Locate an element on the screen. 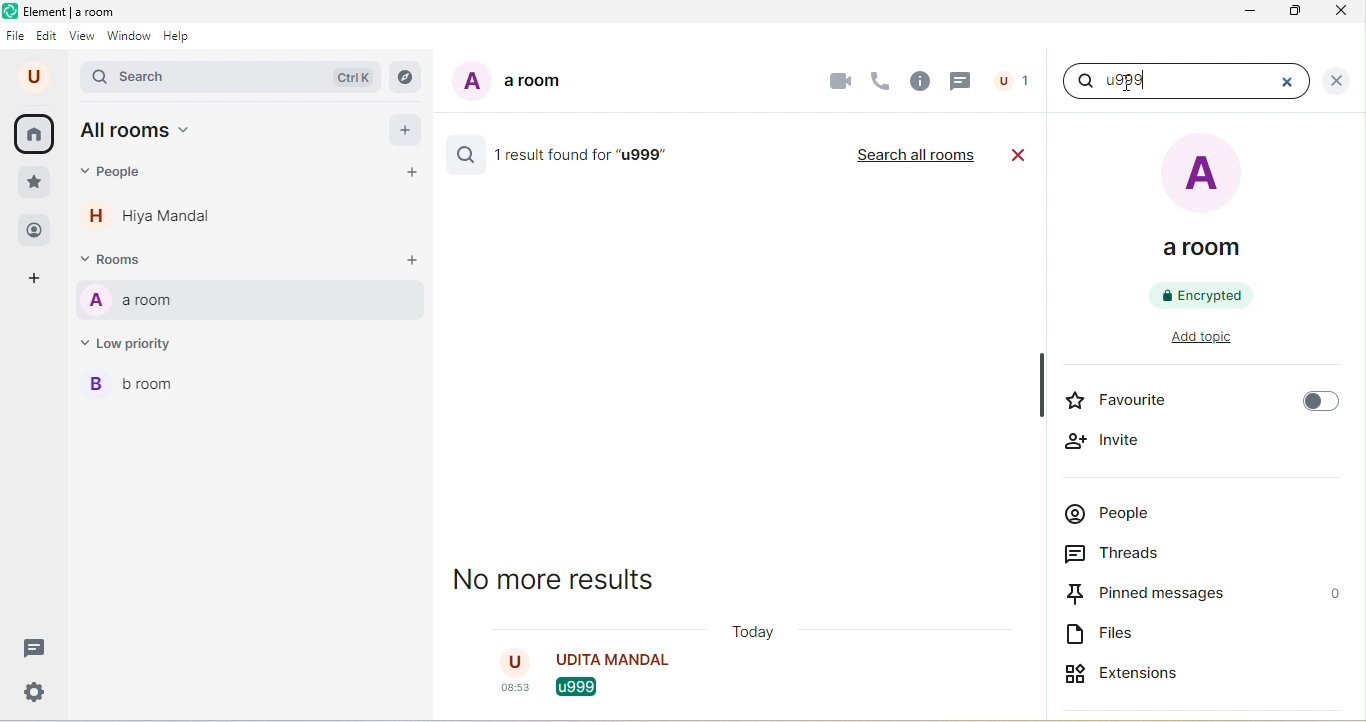 This screenshot has height=722, width=1366. minimize is located at coordinates (1252, 13).